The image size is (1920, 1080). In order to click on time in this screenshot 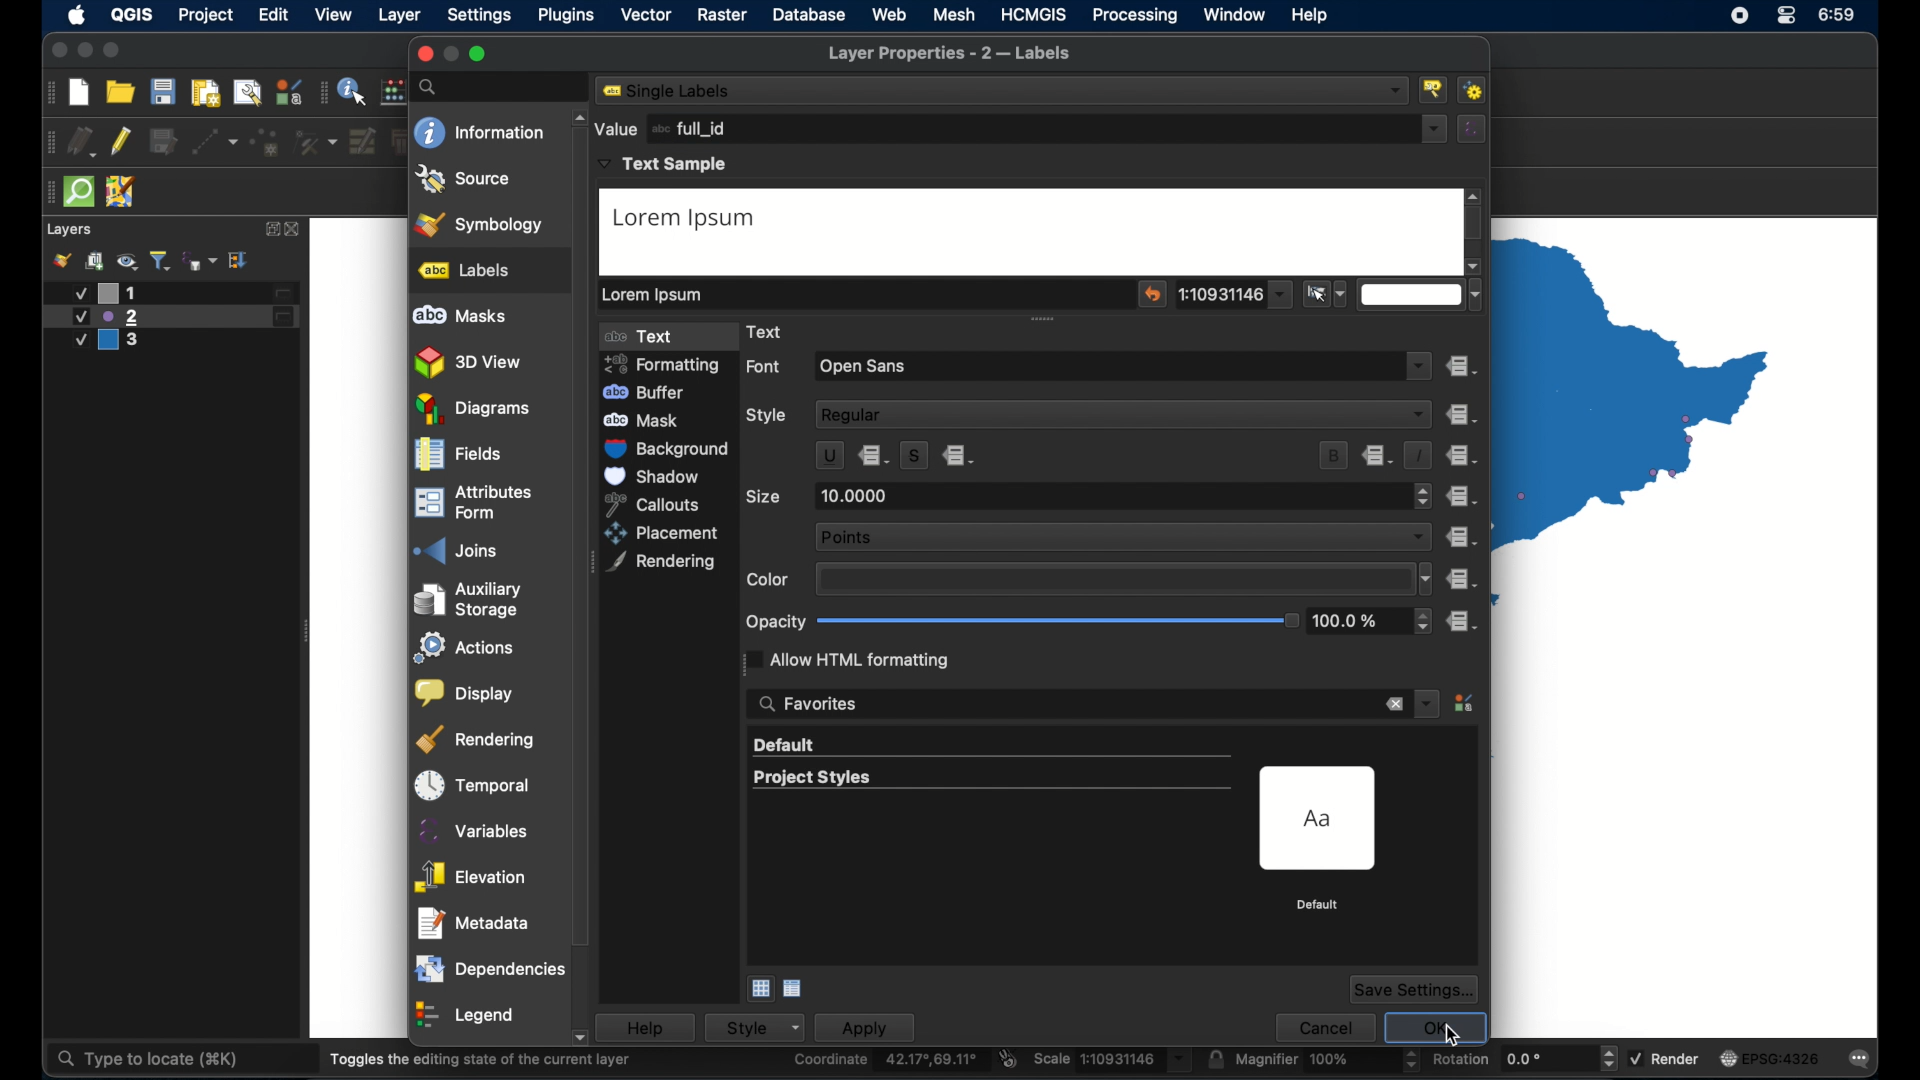, I will do `click(1846, 15)`.